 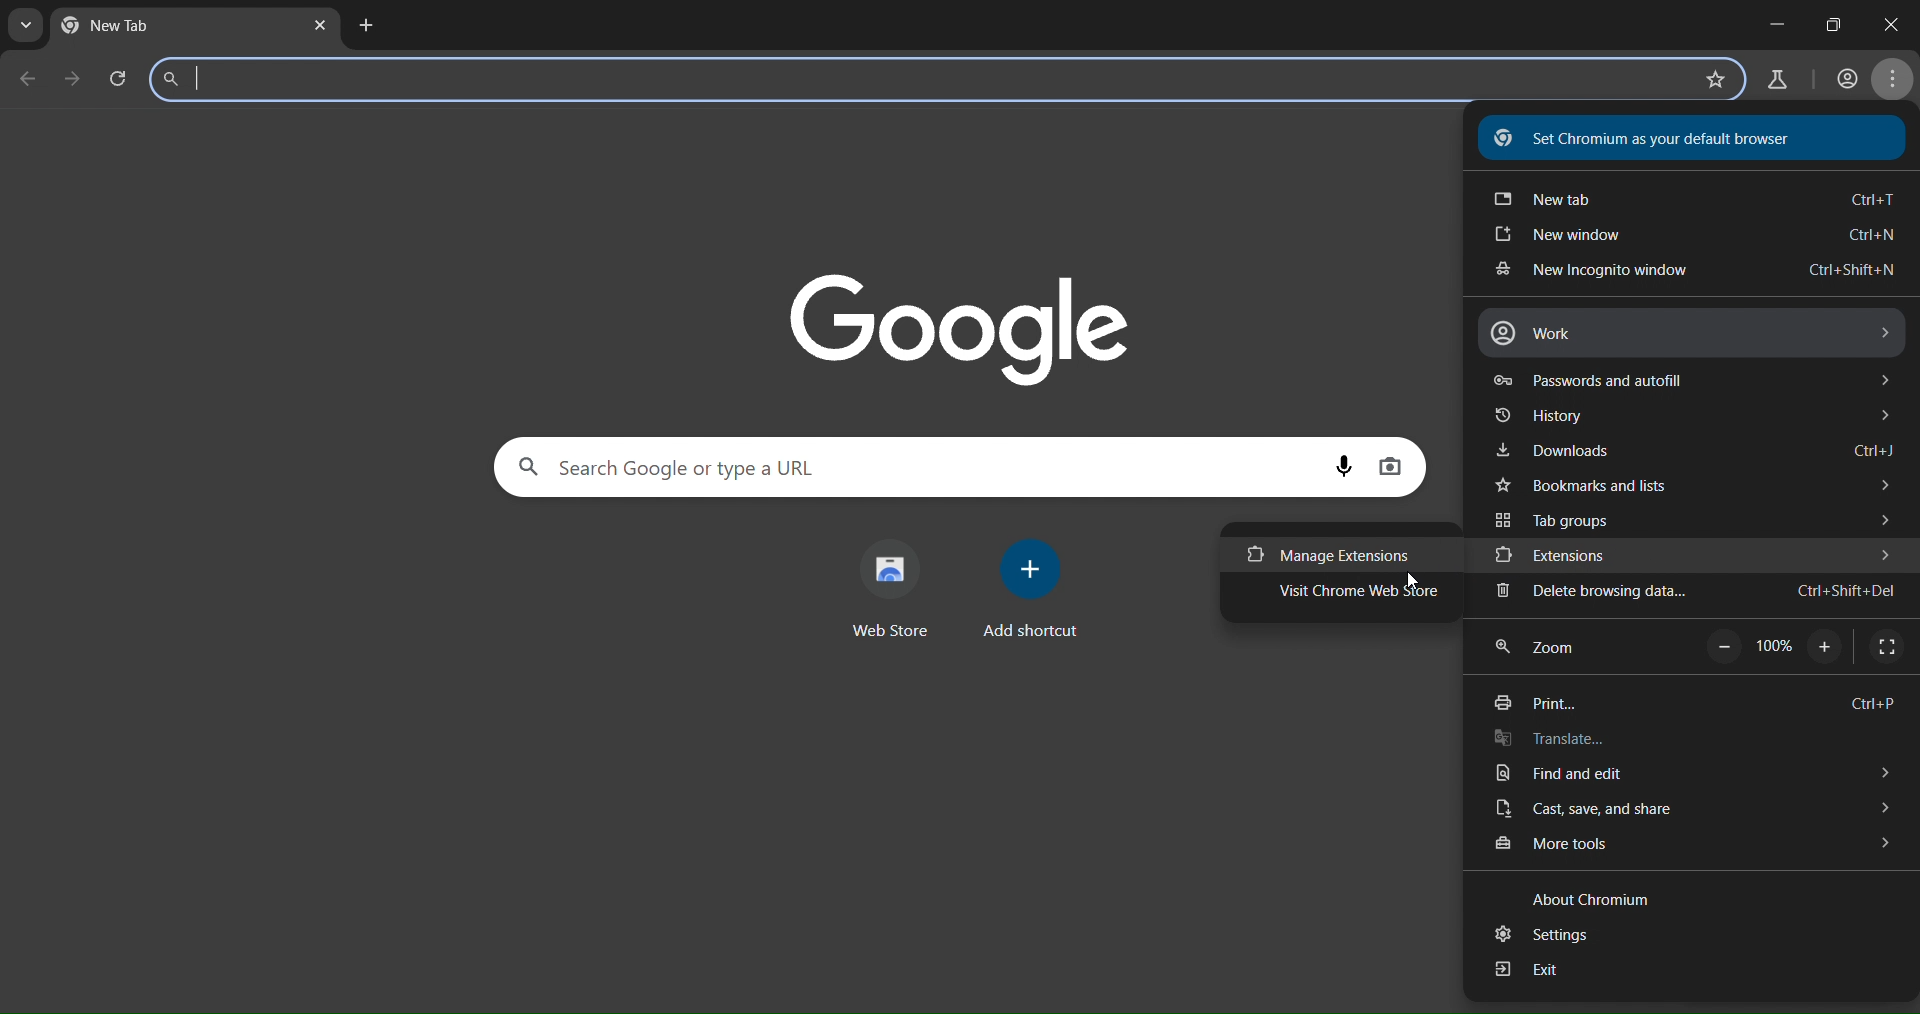 What do you see at coordinates (1333, 555) in the screenshot?
I see `manage extensions` at bounding box center [1333, 555].